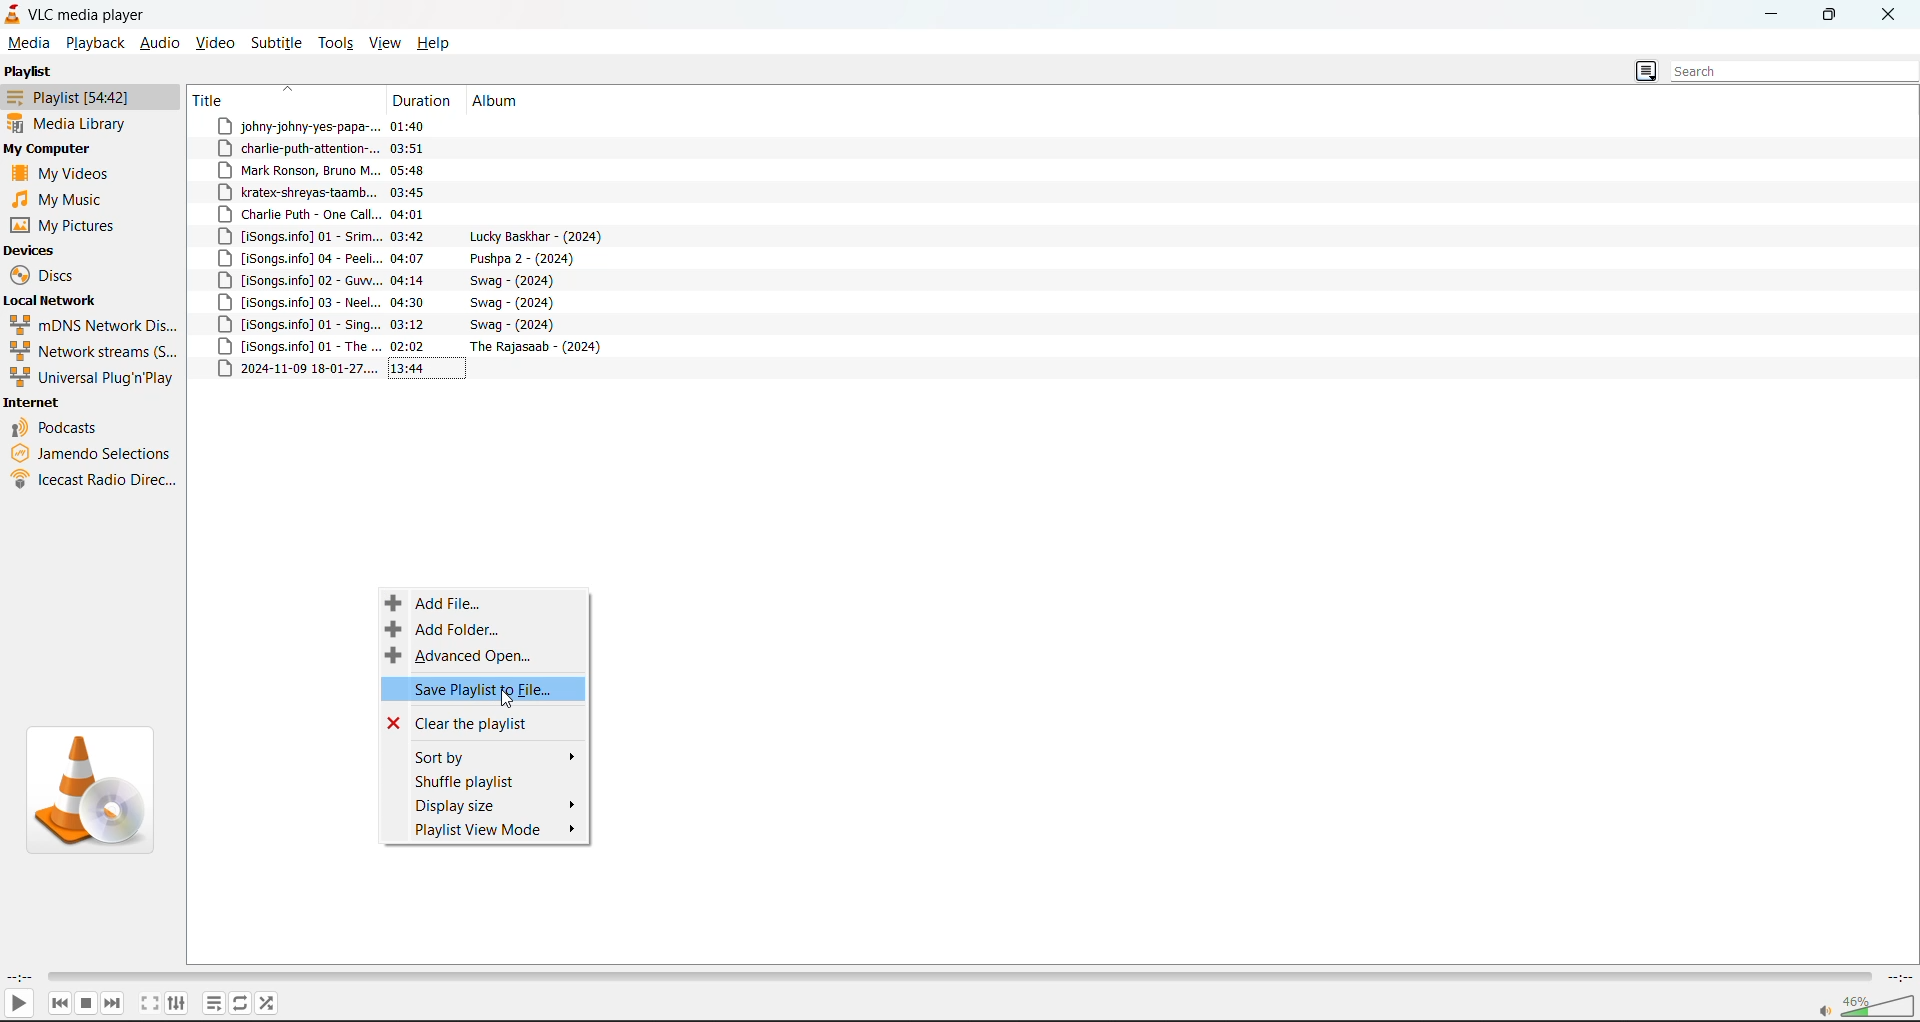 The image size is (1920, 1022). Describe the element at coordinates (1892, 14) in the screenshot. I see `close` at that location.